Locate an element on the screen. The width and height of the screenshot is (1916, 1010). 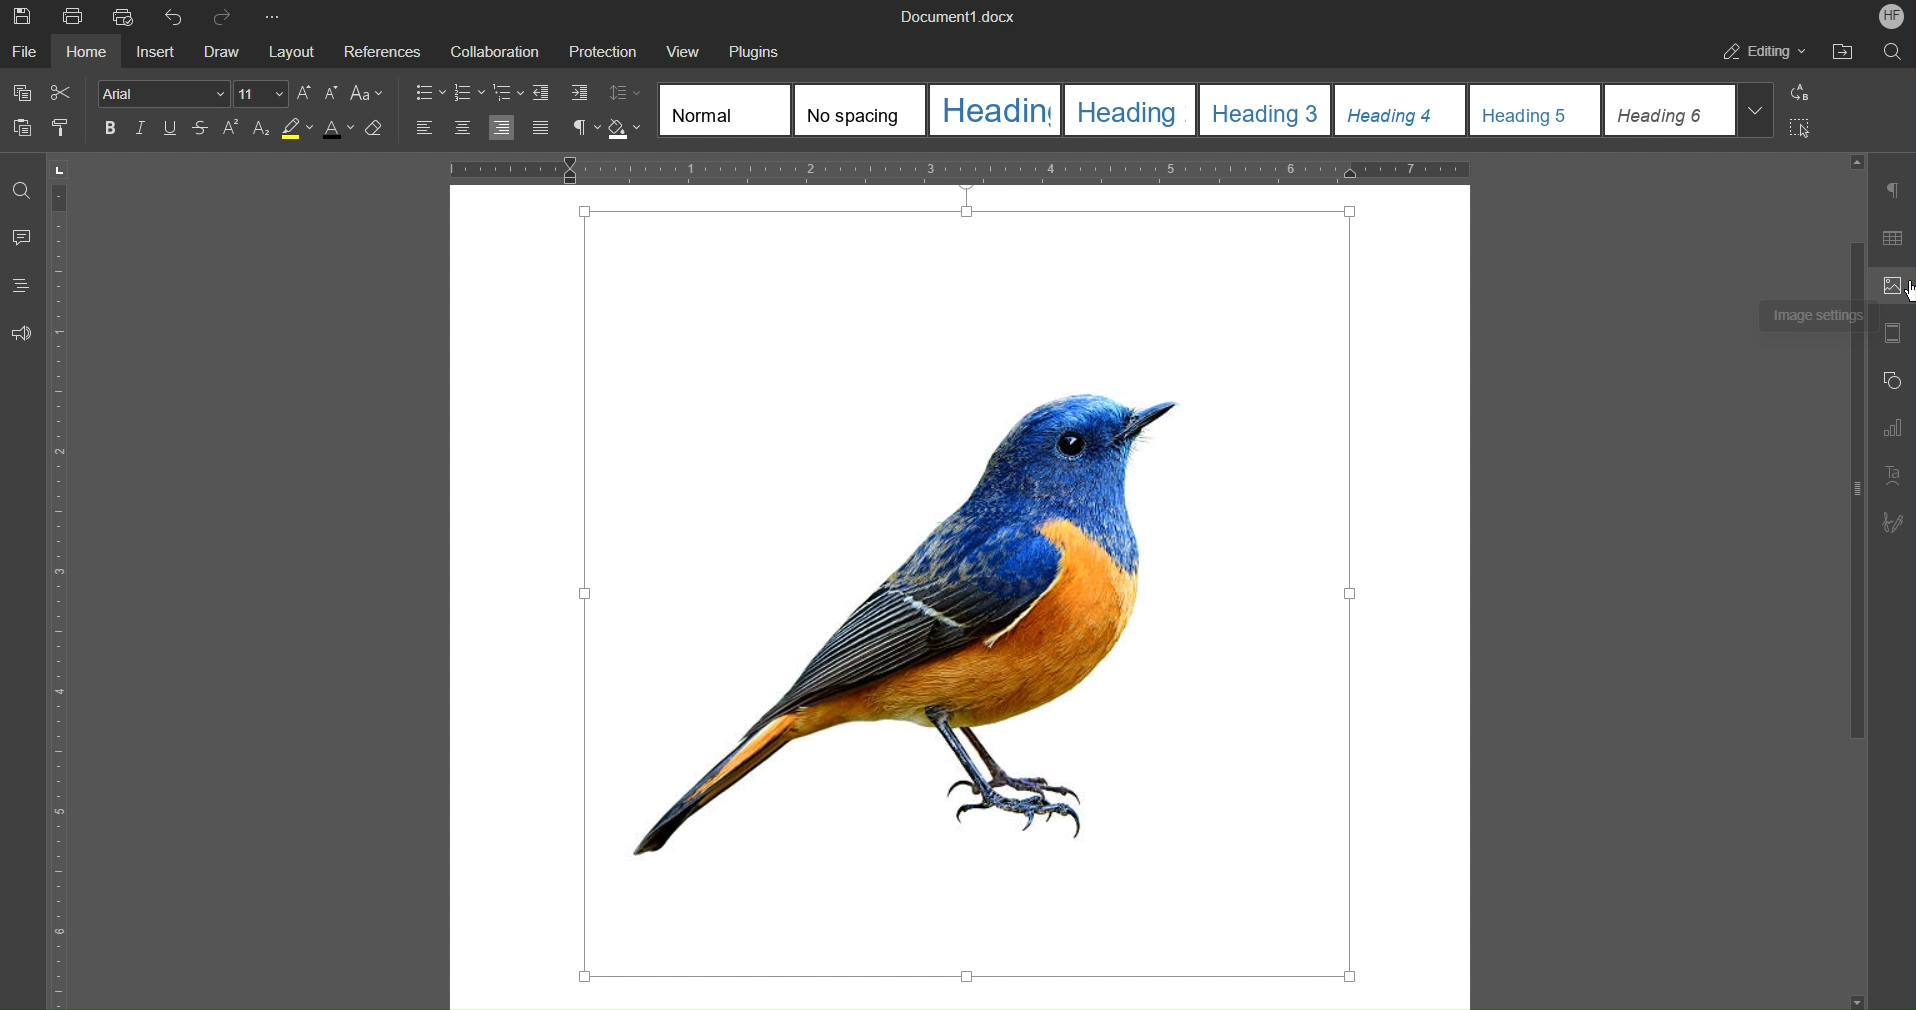
Text Color is located at coordinates (337, 131).